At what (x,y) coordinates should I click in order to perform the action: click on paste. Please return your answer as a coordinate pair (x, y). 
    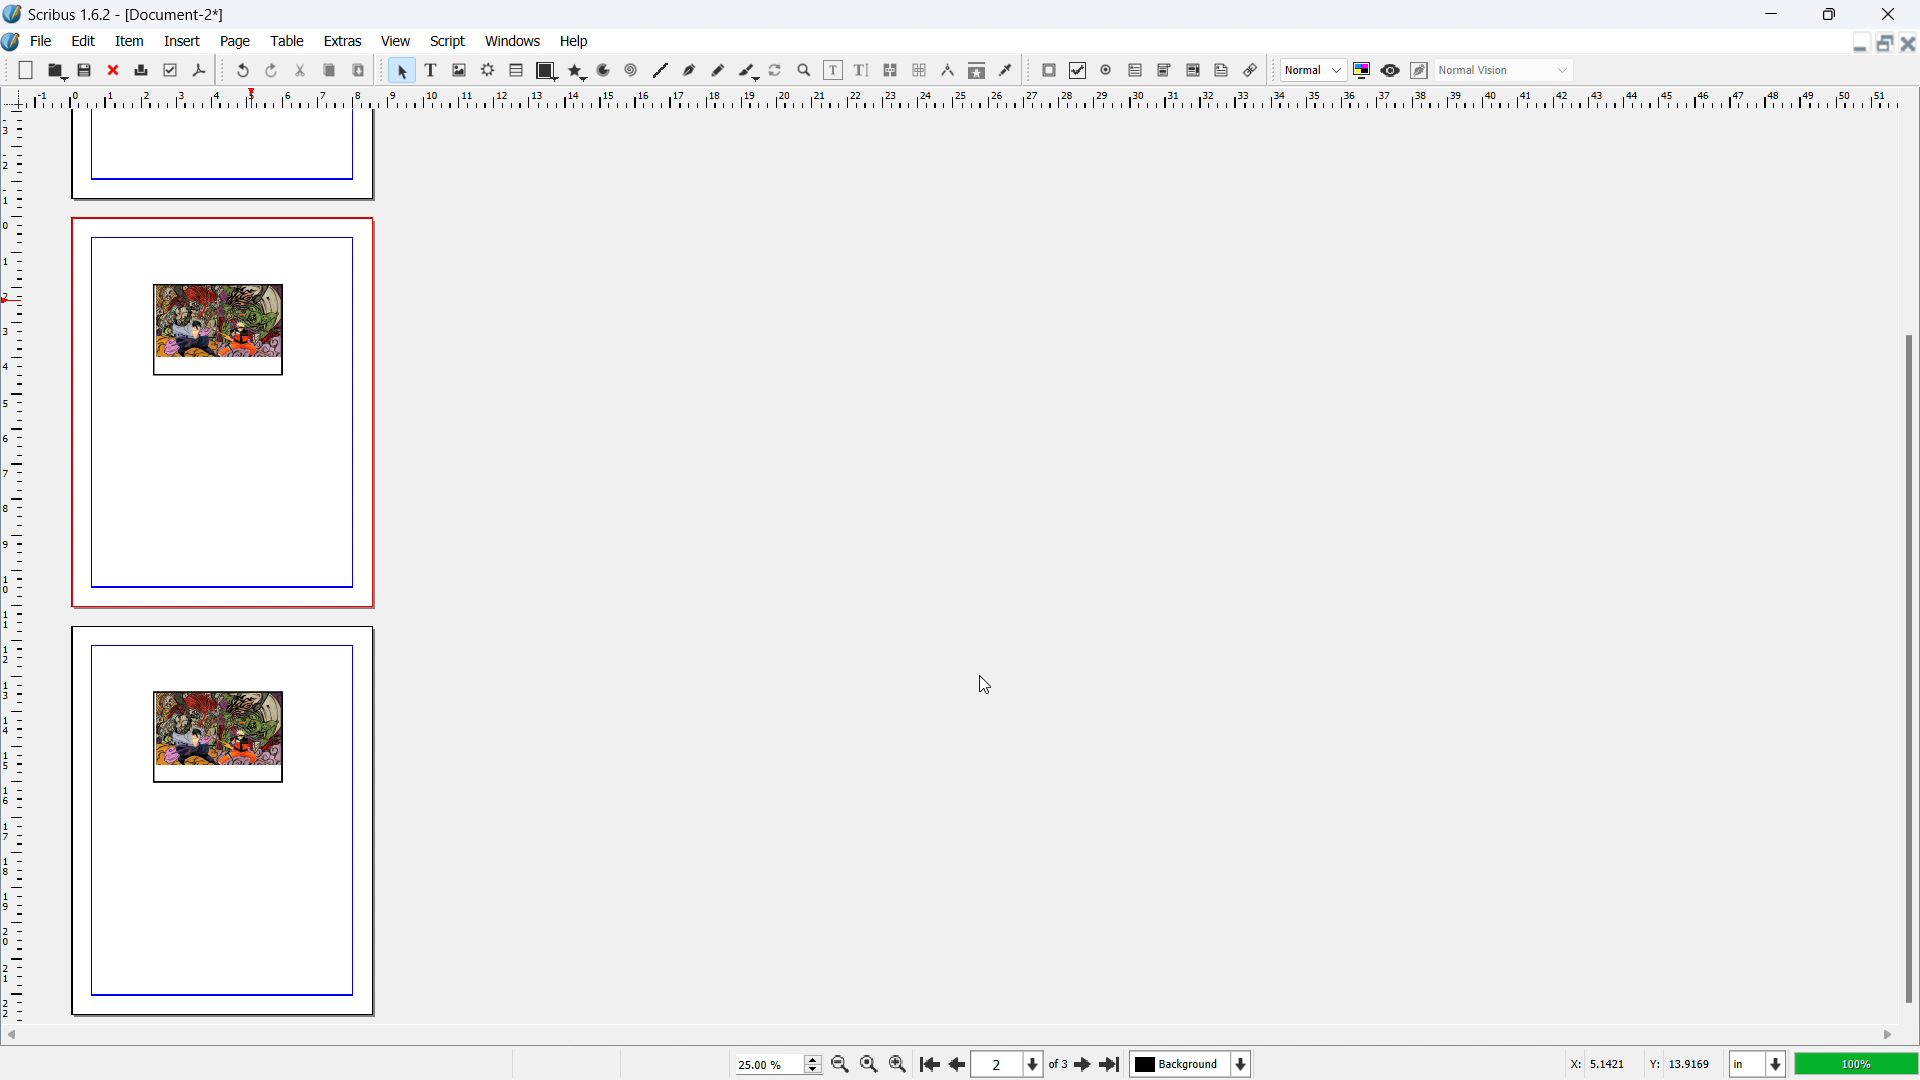
    Looking at the image, I should click on (359, 70).